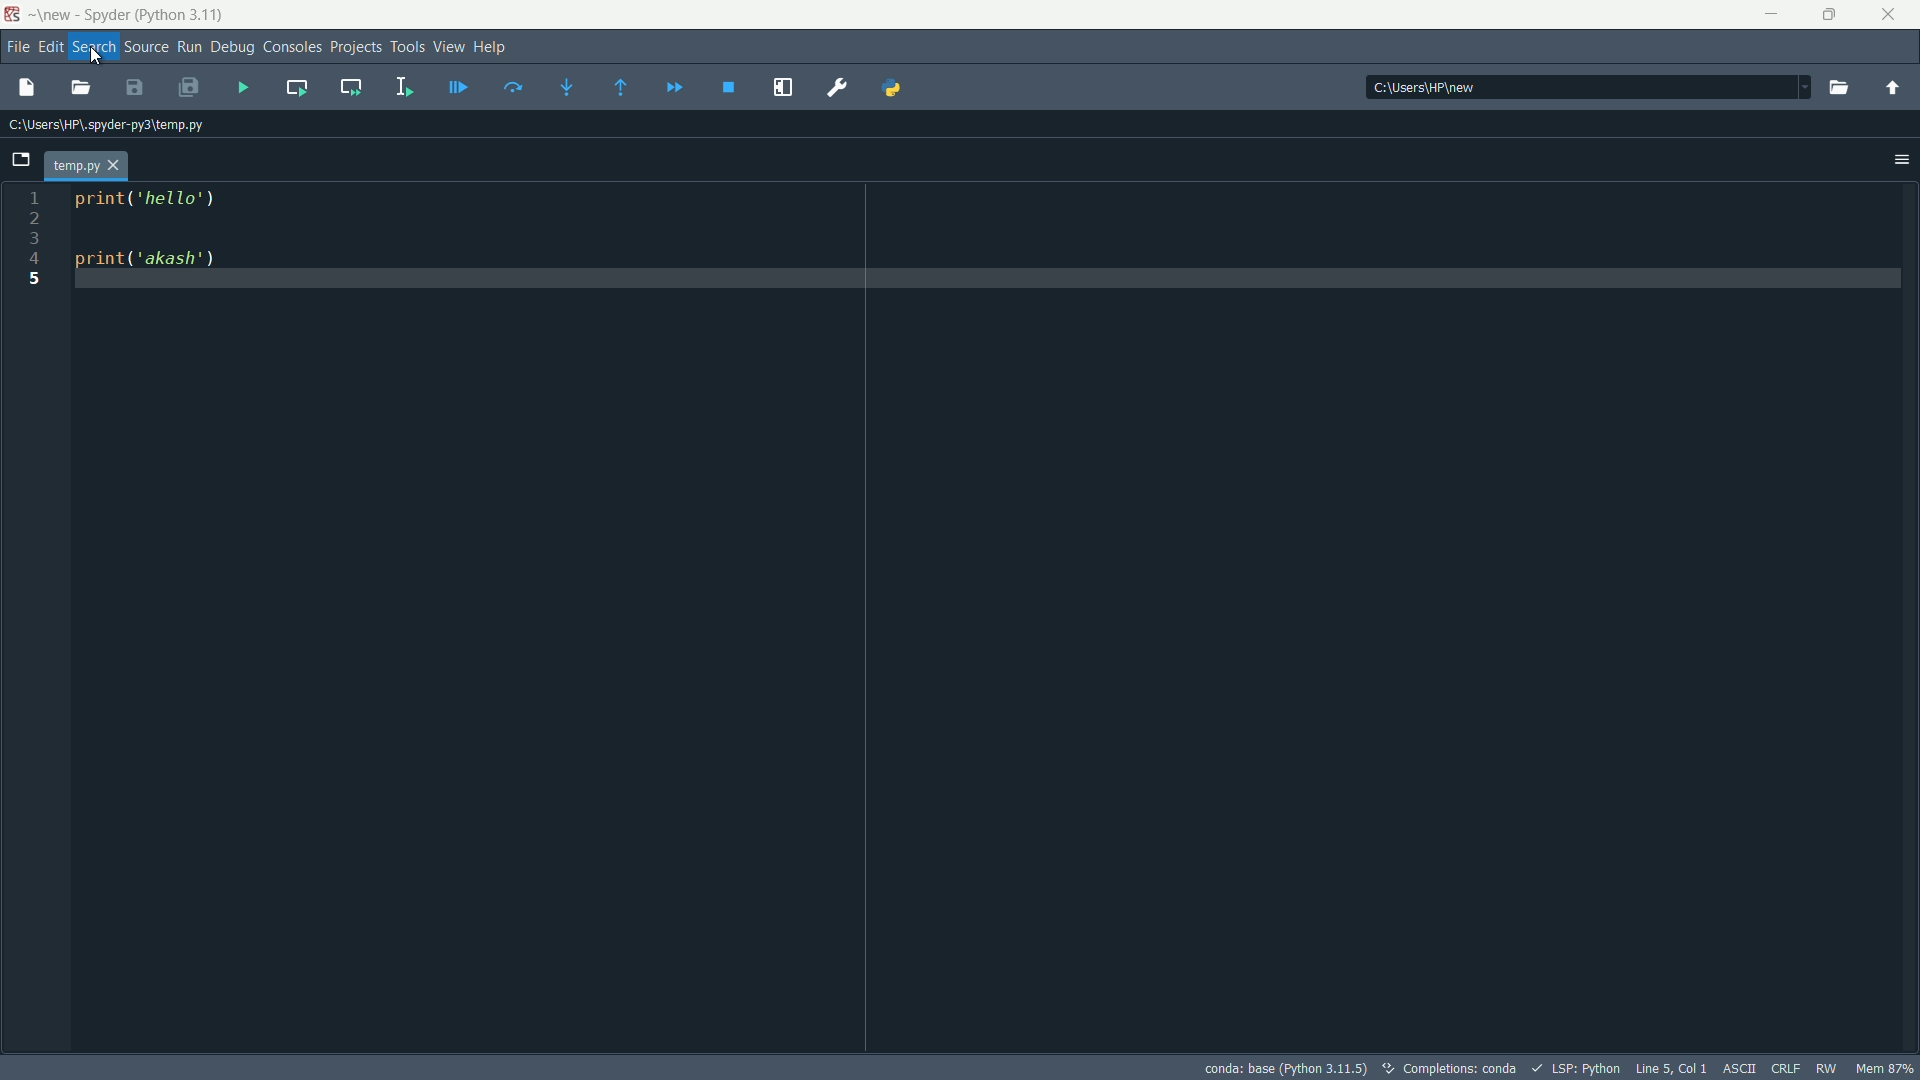 The height and width of the screenshot is (1080, 1920). What do you see at coordinates (233, 47) in the screenshot?
I see `debug menu` at bounding box center [233, 47].